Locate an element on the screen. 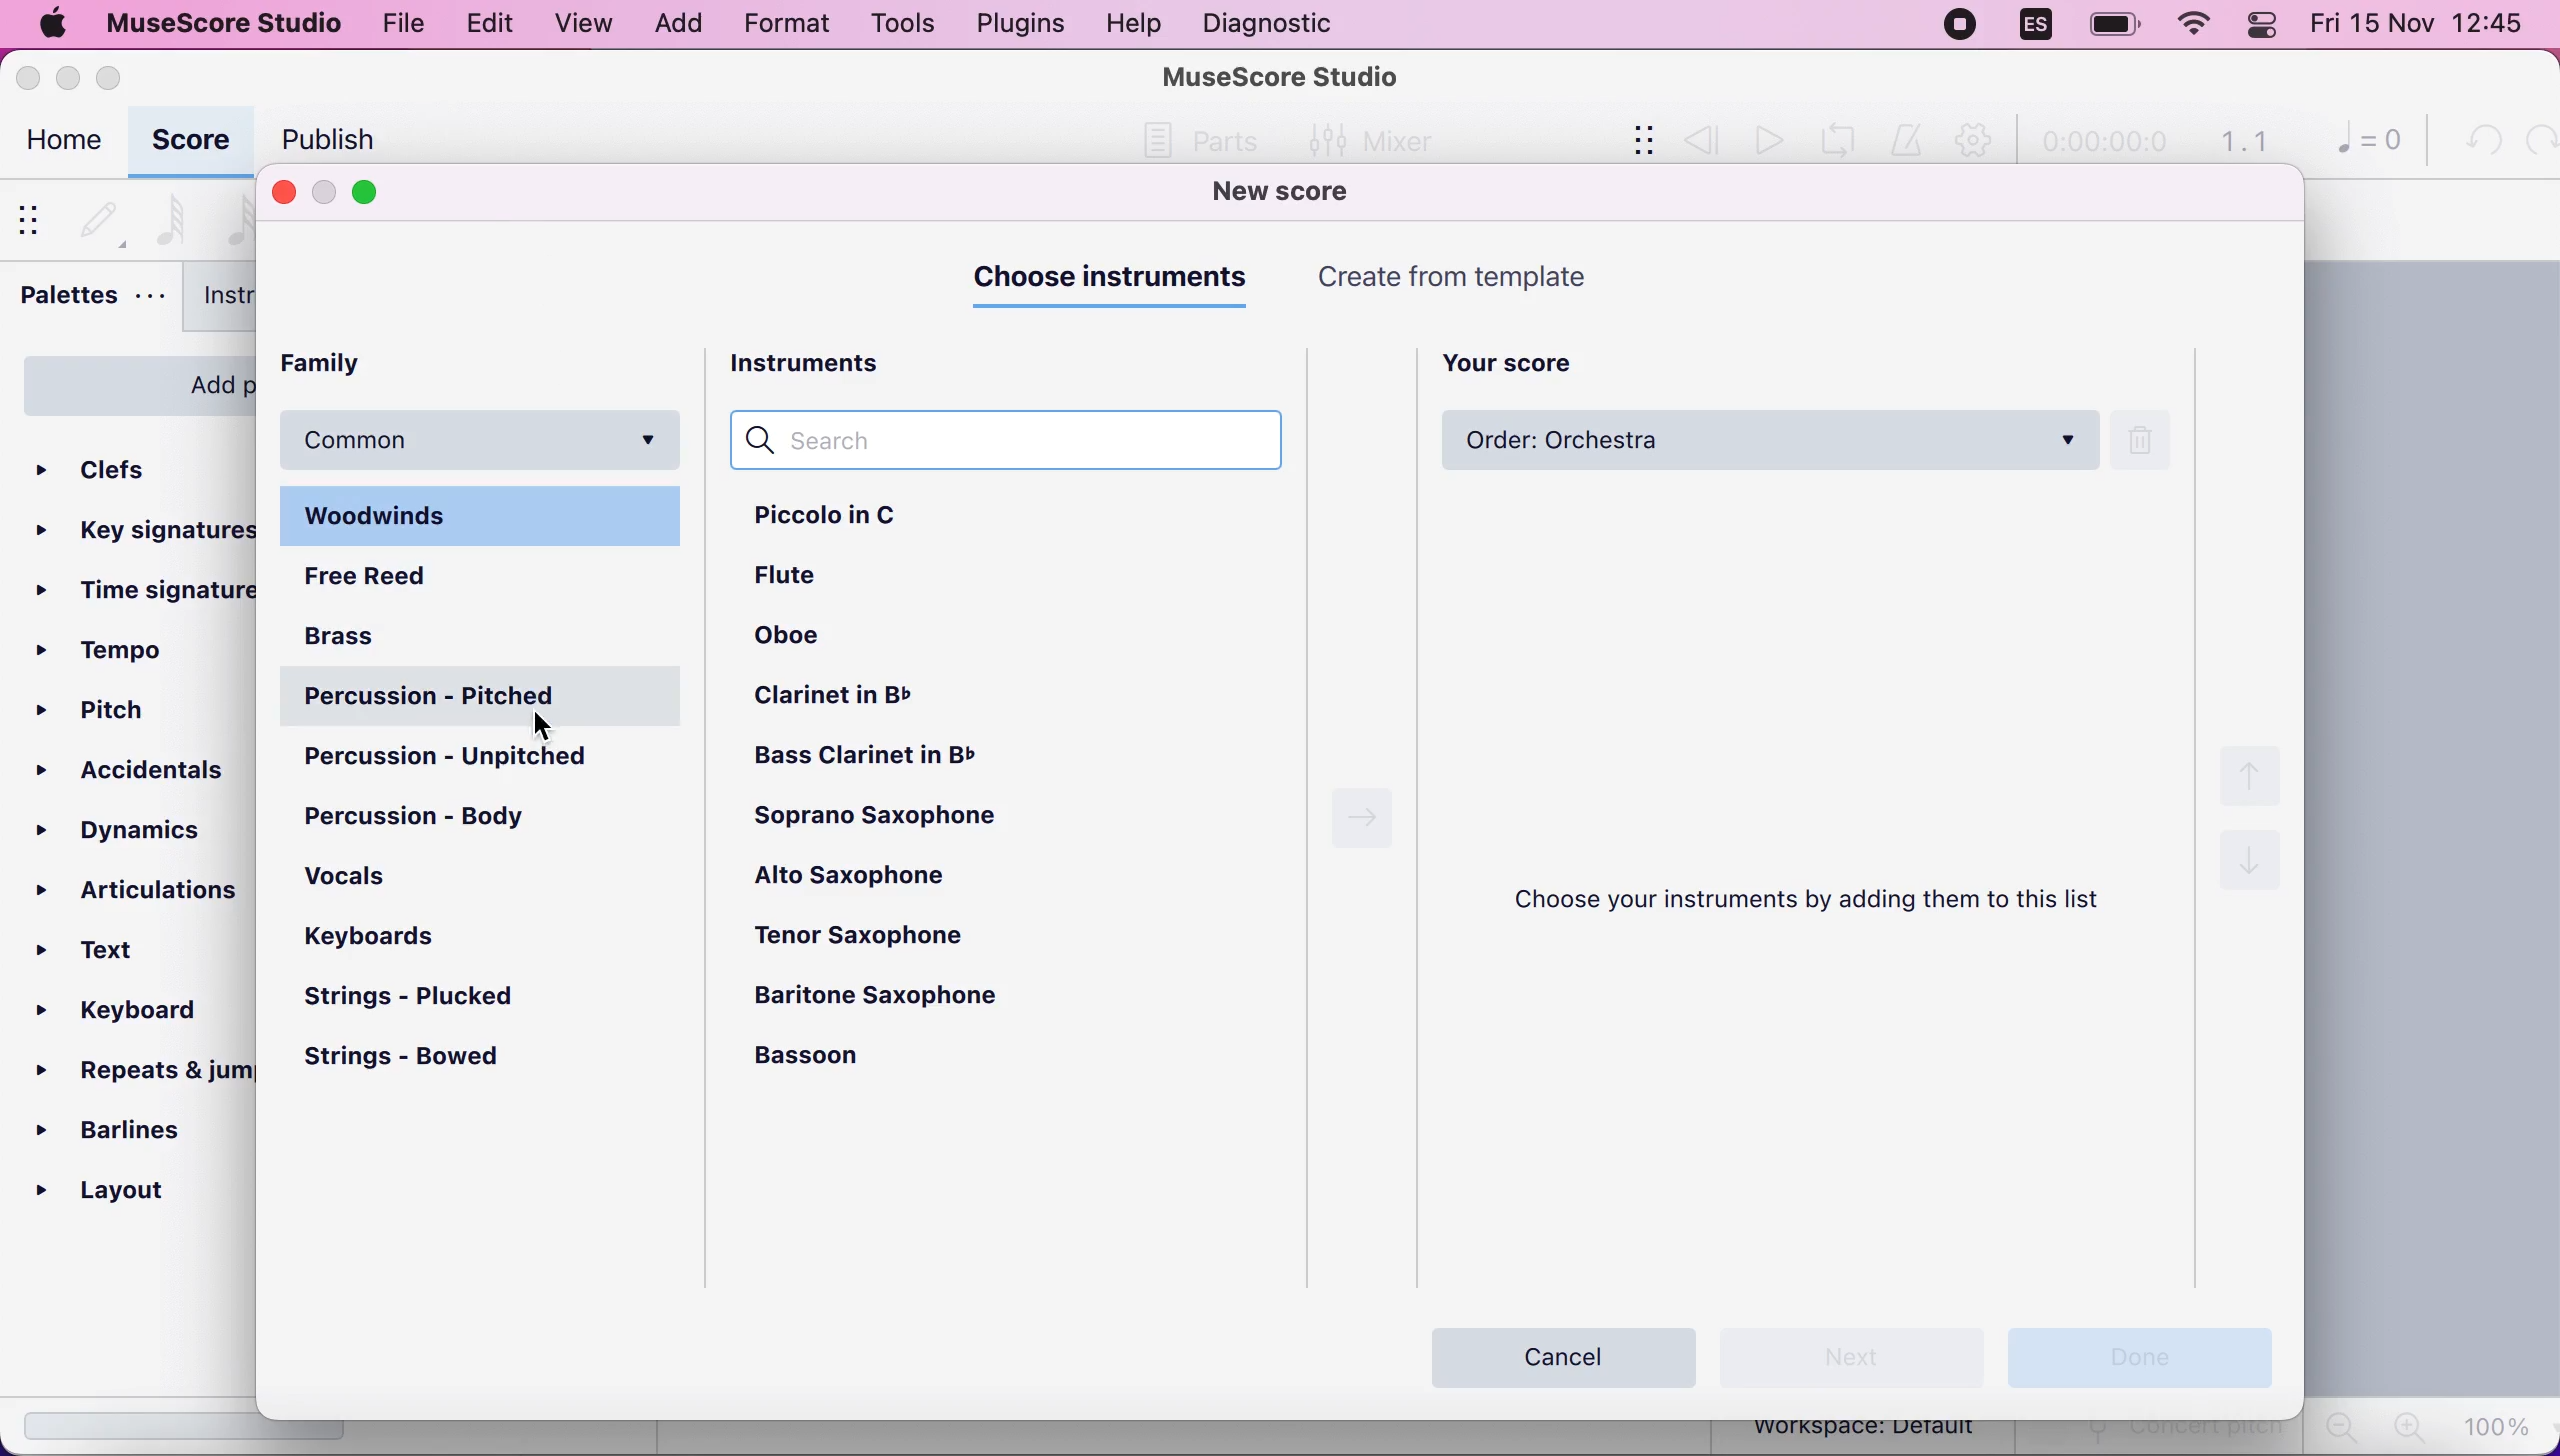 The width and height of the screenshot is (2560, 1456). view is located at coordinates (582, 24).